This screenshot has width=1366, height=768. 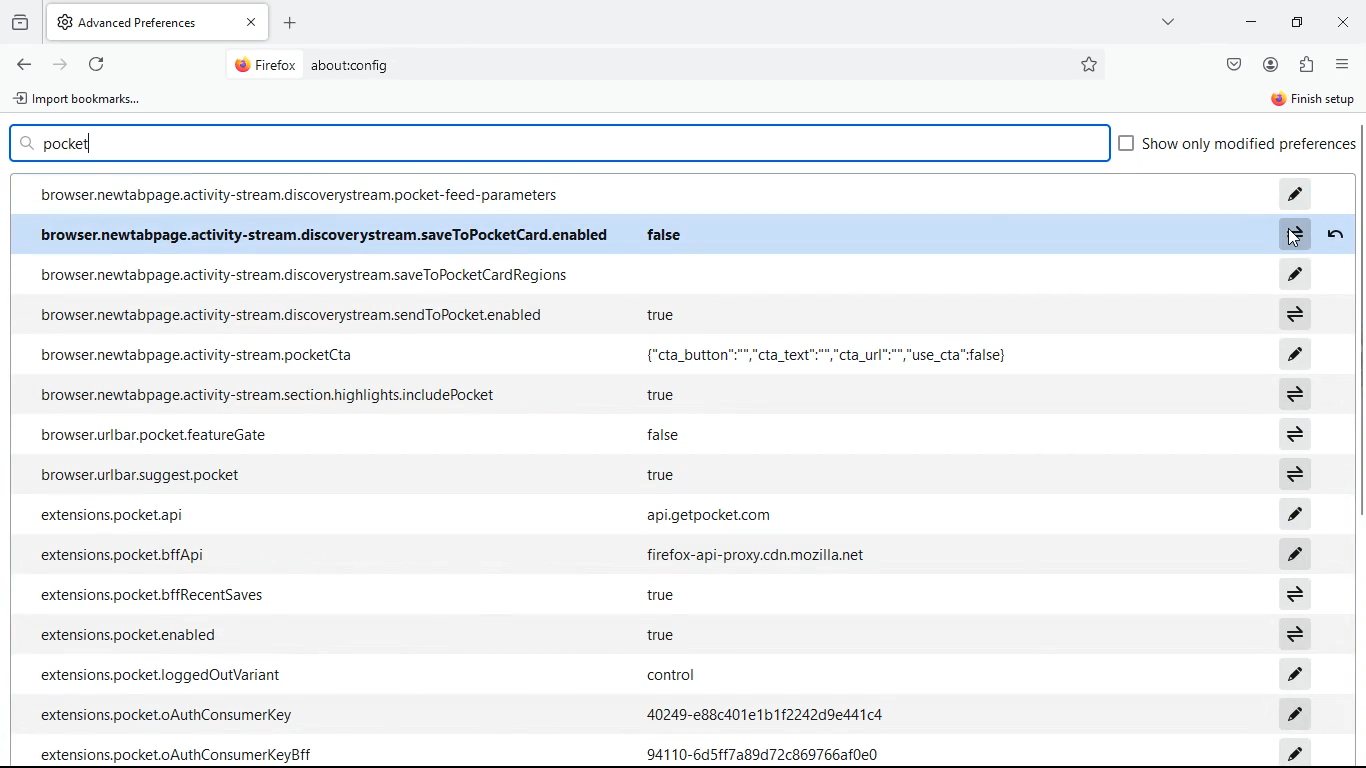 What do you see at coordinates (152, 433) in the screenshot?
I see `browser.urlbar.pocket featureGate` at bounding box center [152, 433].